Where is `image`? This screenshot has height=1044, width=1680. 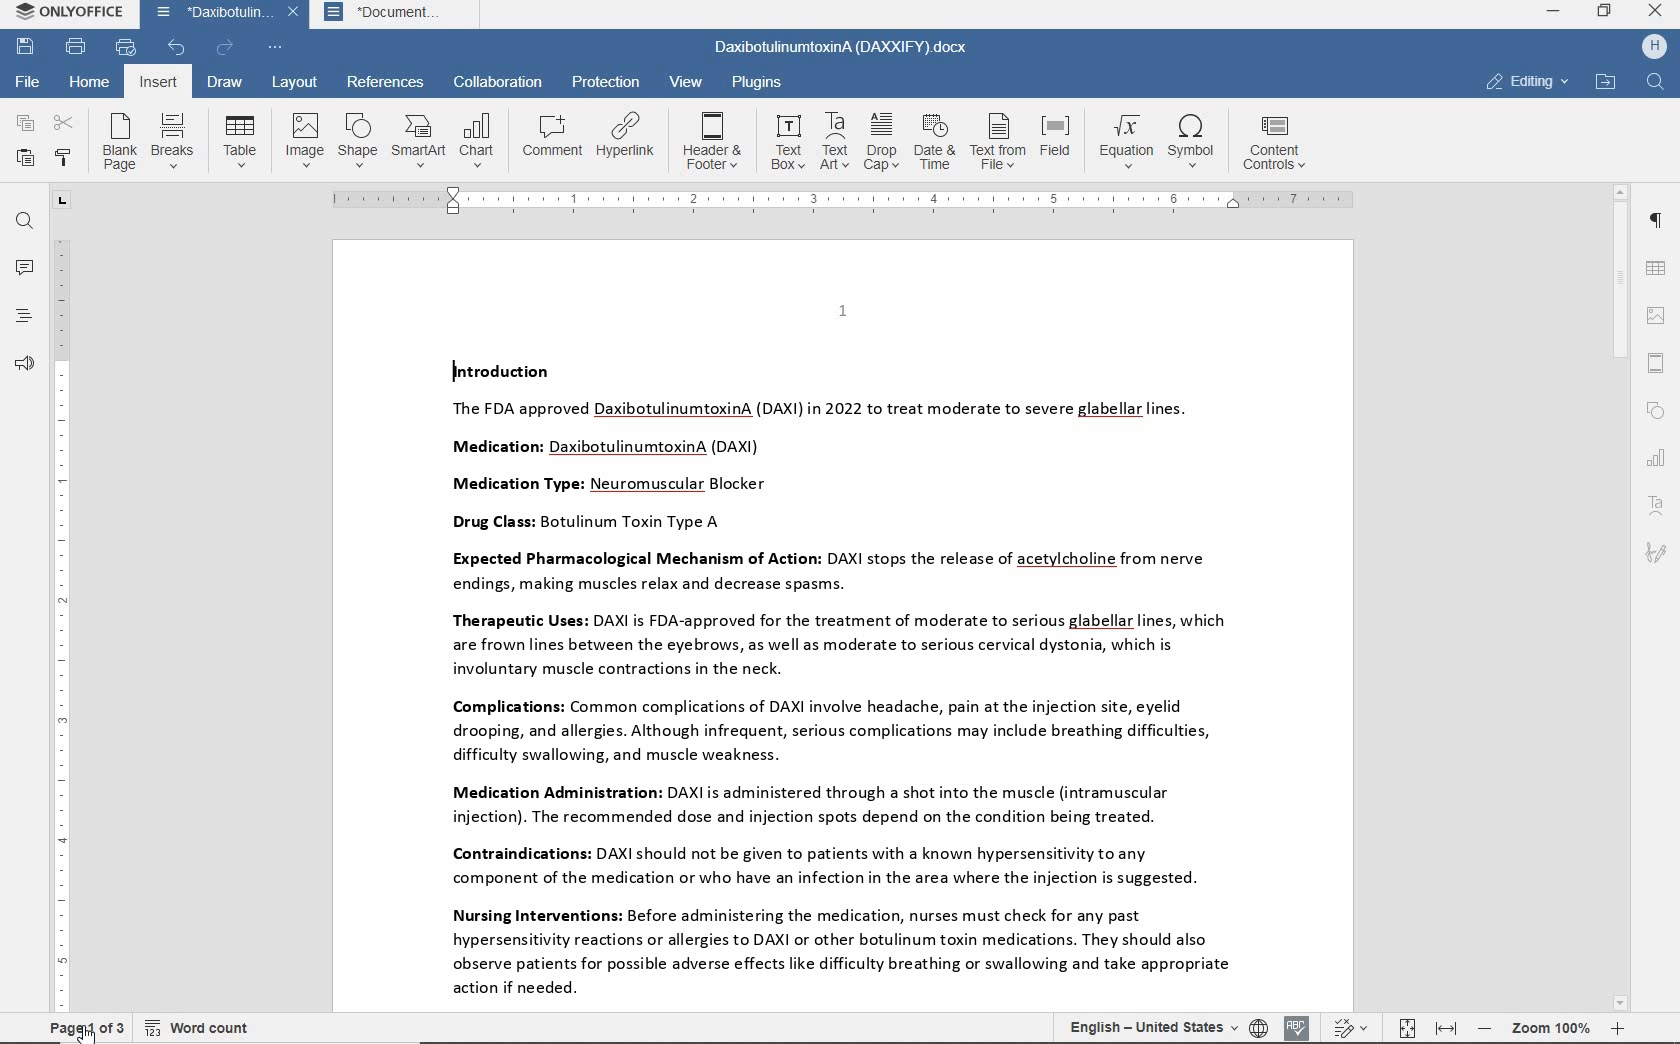 image is located at coordinates (303, 140).